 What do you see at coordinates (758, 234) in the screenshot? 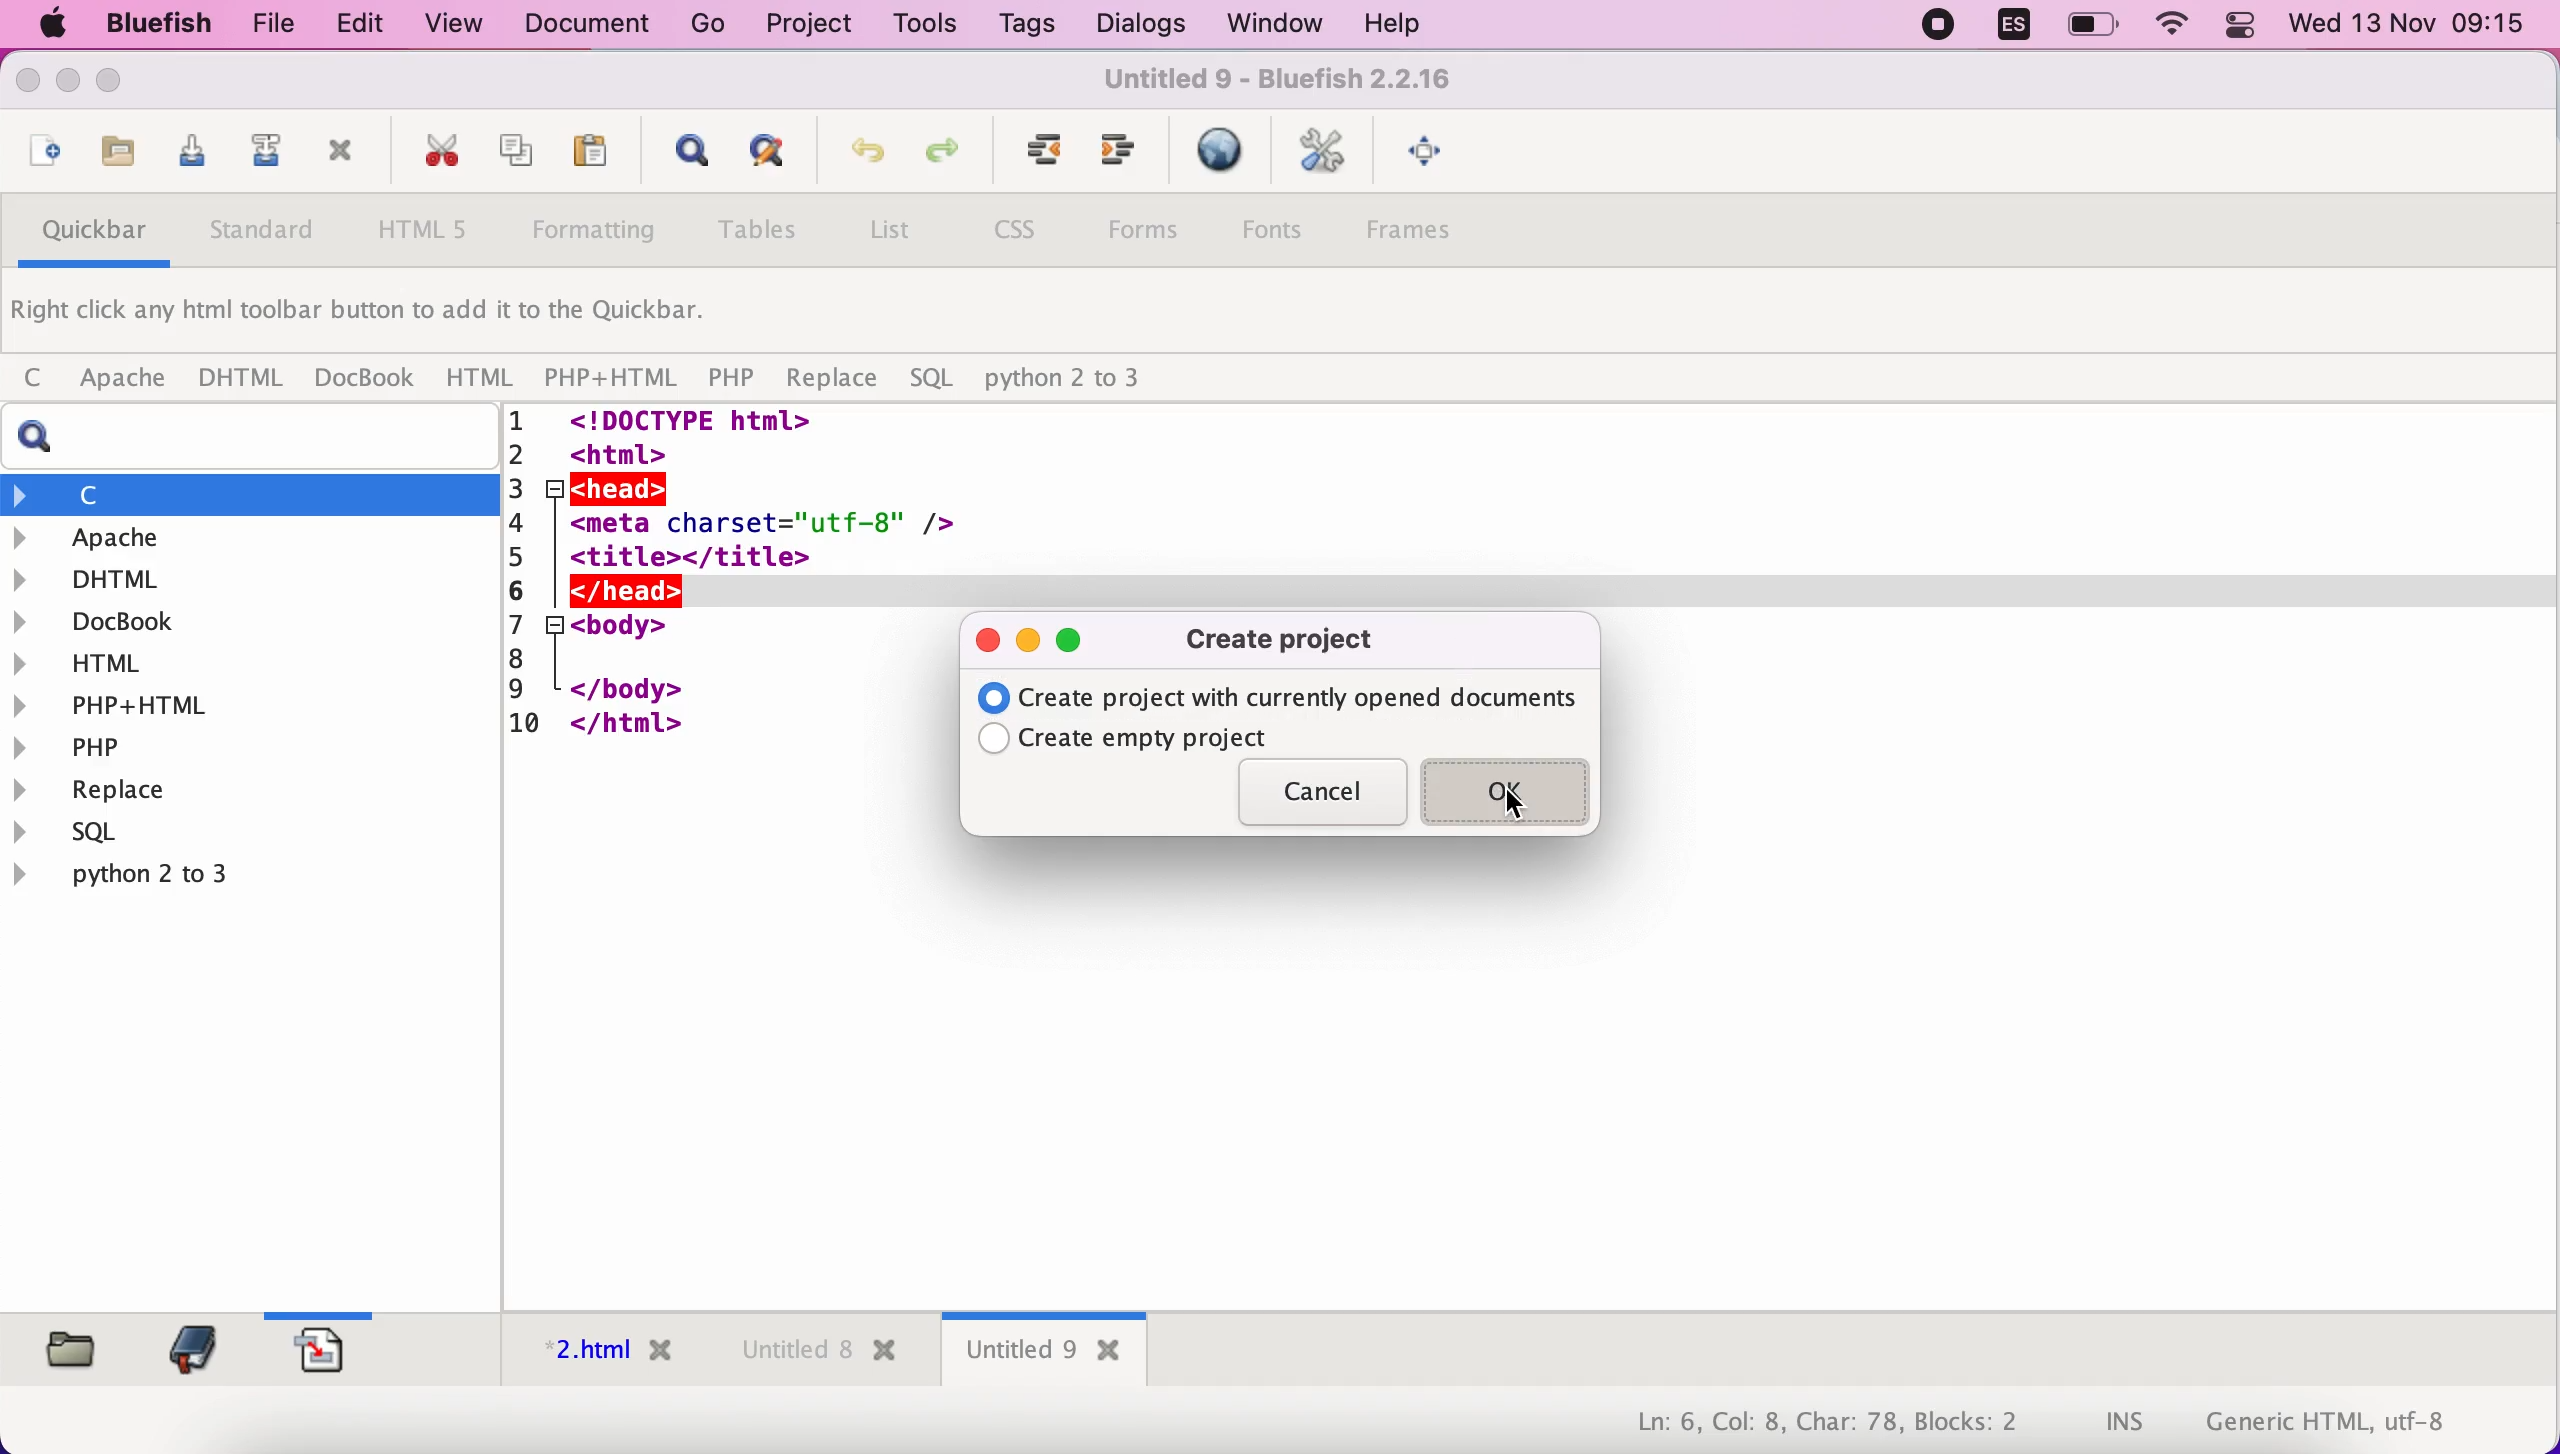
I see `tables` at bounding box center [758, 234].